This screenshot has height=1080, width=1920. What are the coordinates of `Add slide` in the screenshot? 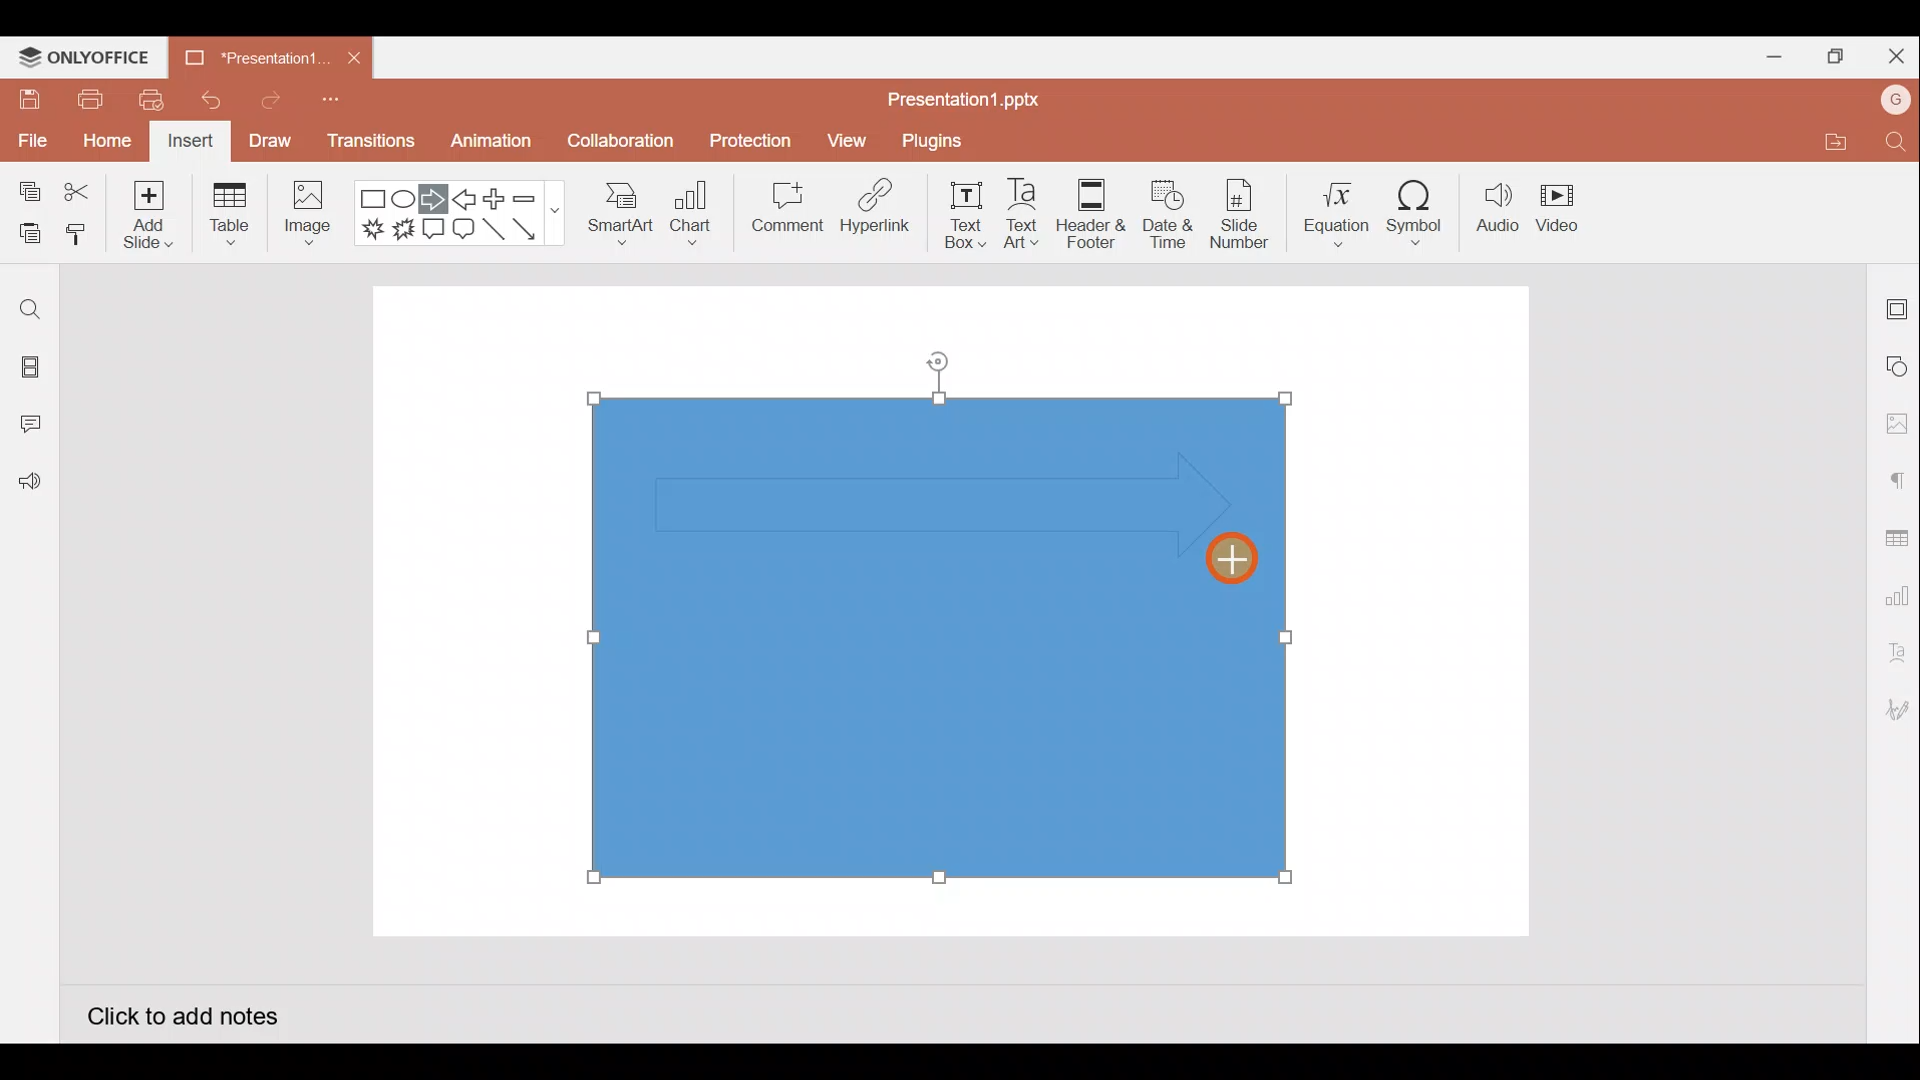 It's located at (145, 210).